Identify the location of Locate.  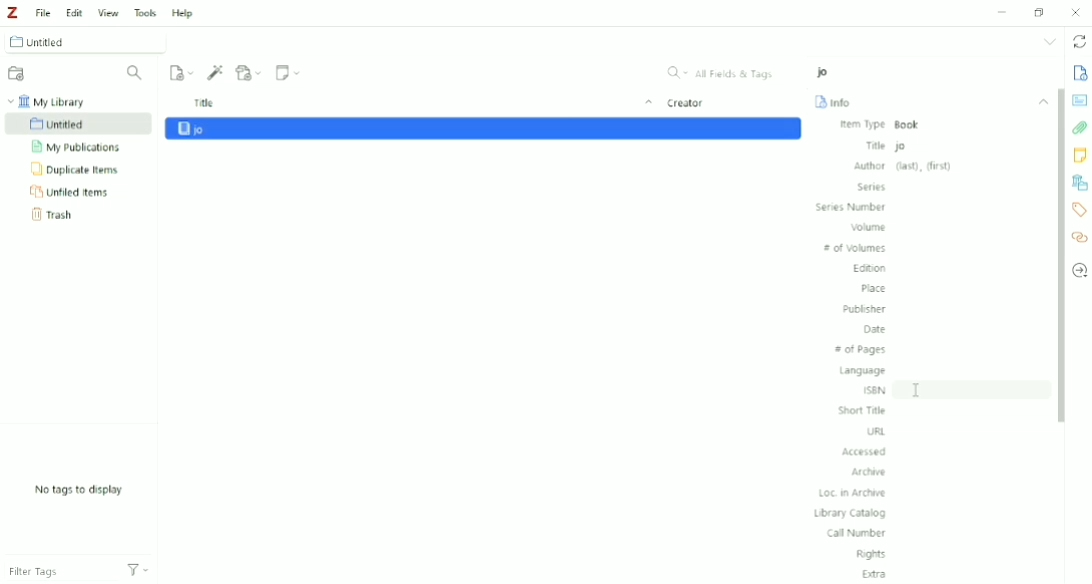
(1080, 271).